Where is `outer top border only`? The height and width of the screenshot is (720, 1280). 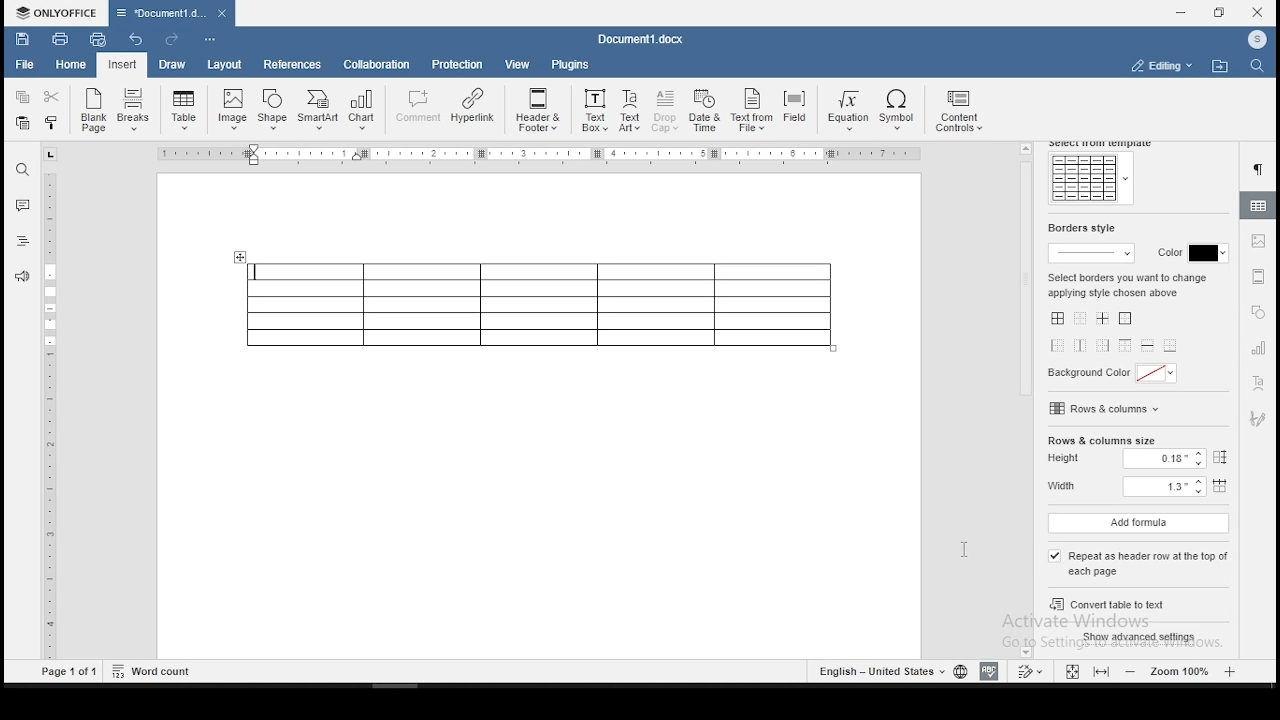 outer top border only is located at coordinates (1124, 347).